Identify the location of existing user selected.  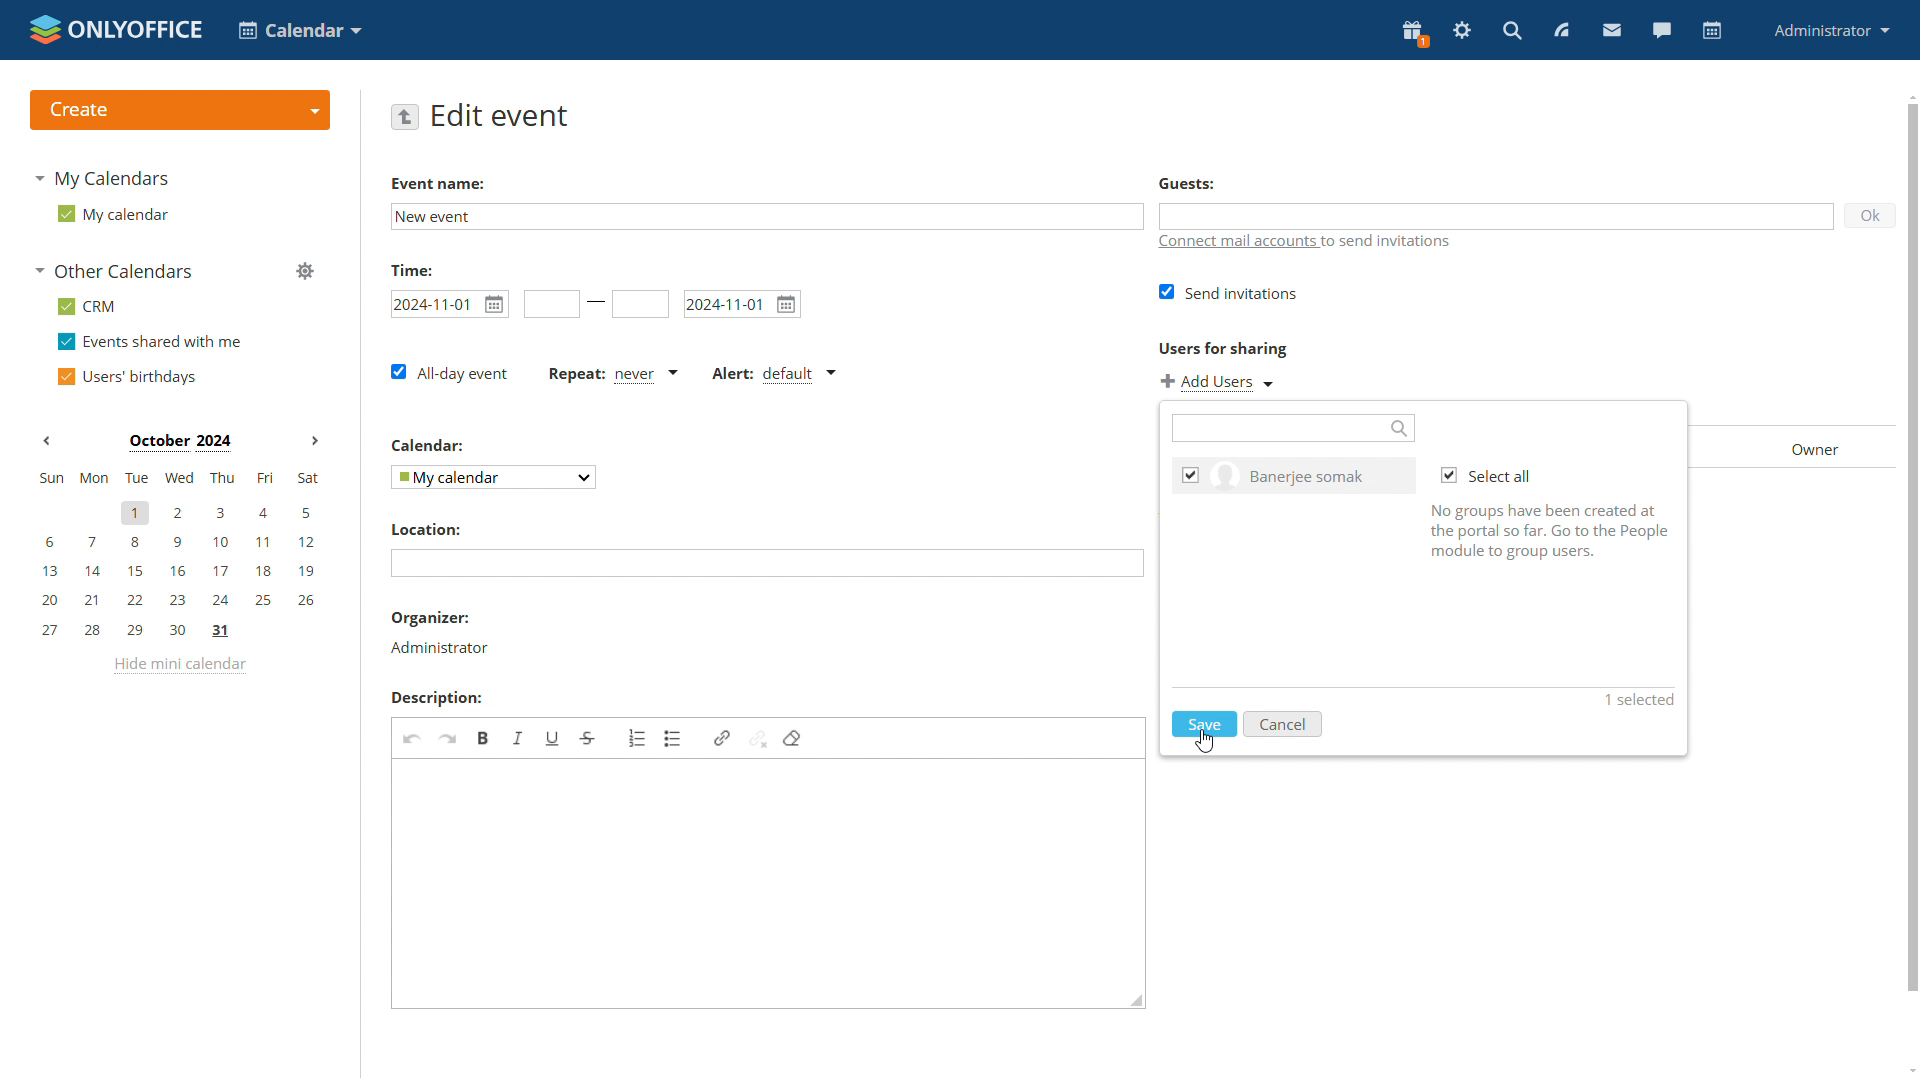
(1191, 475).